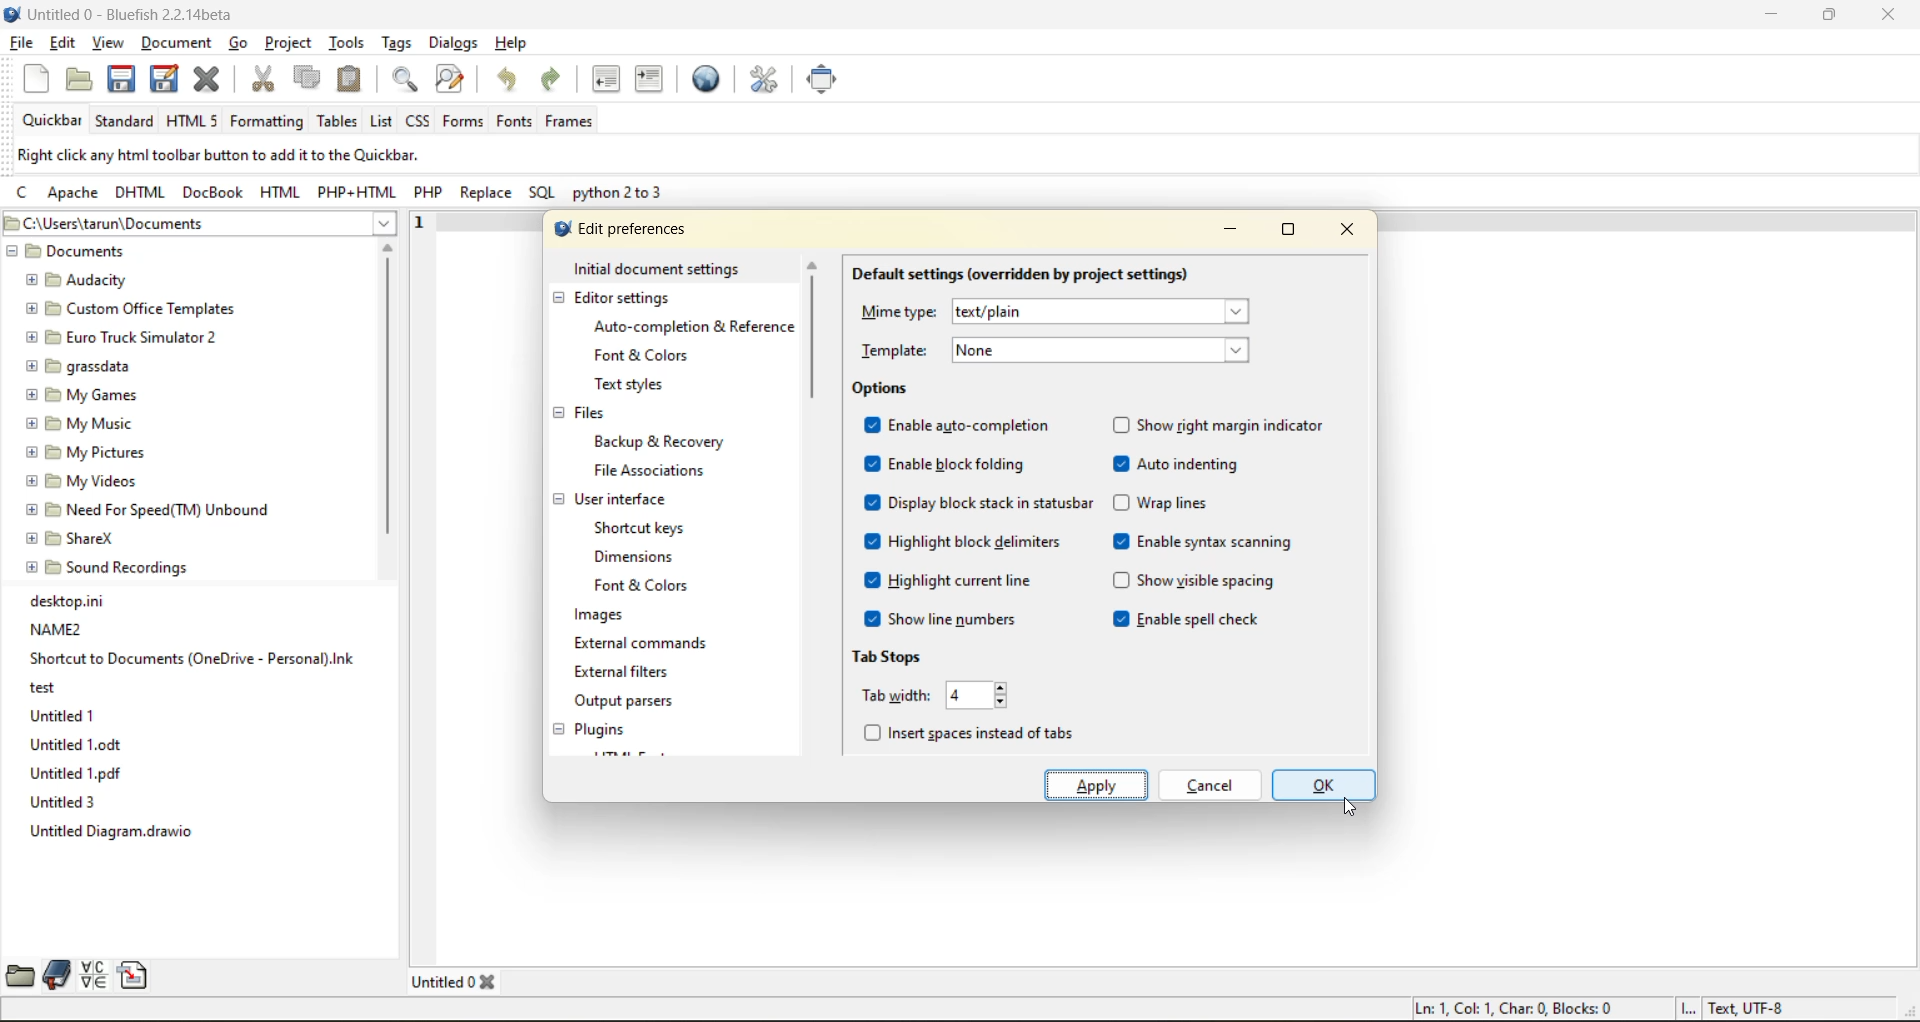 The width and height of the screenshot is (1920, 1022). What do you see at coordinates (637, 703) in the screenshot?
I see `output parsers` at bounding box center [637, 703].